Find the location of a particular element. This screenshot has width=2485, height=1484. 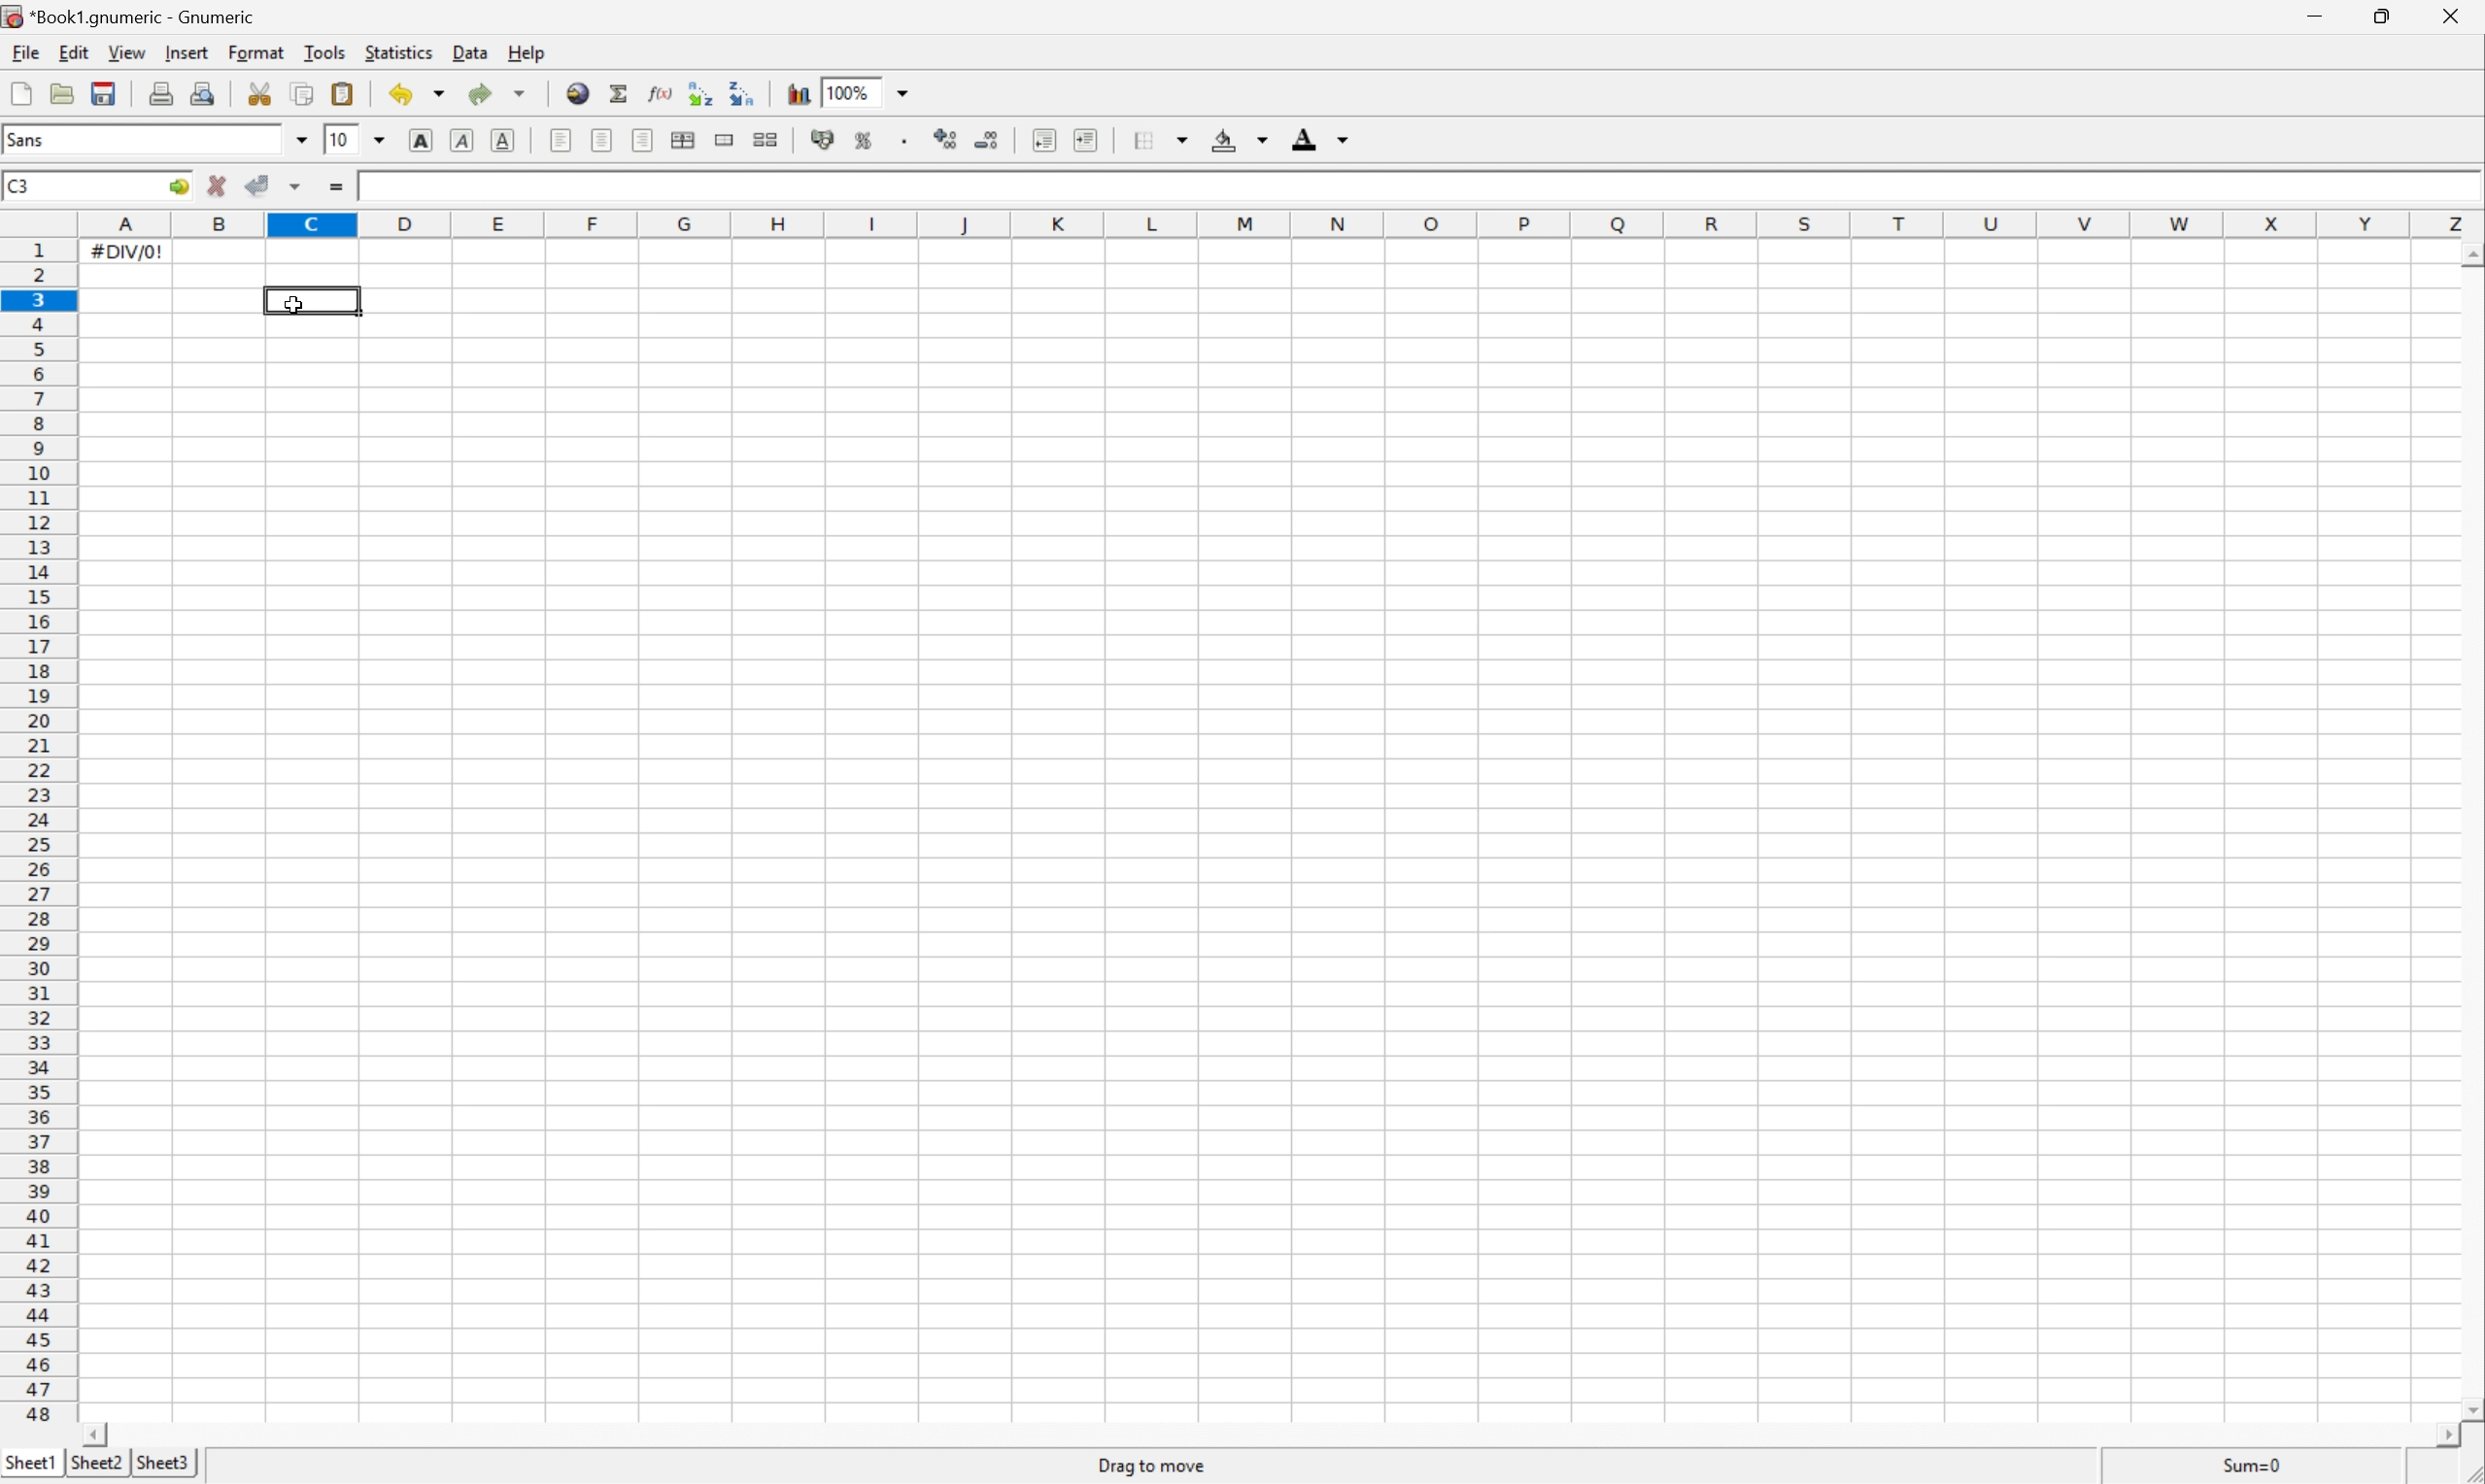

Insert a chart is located at coordinates (799, 93).